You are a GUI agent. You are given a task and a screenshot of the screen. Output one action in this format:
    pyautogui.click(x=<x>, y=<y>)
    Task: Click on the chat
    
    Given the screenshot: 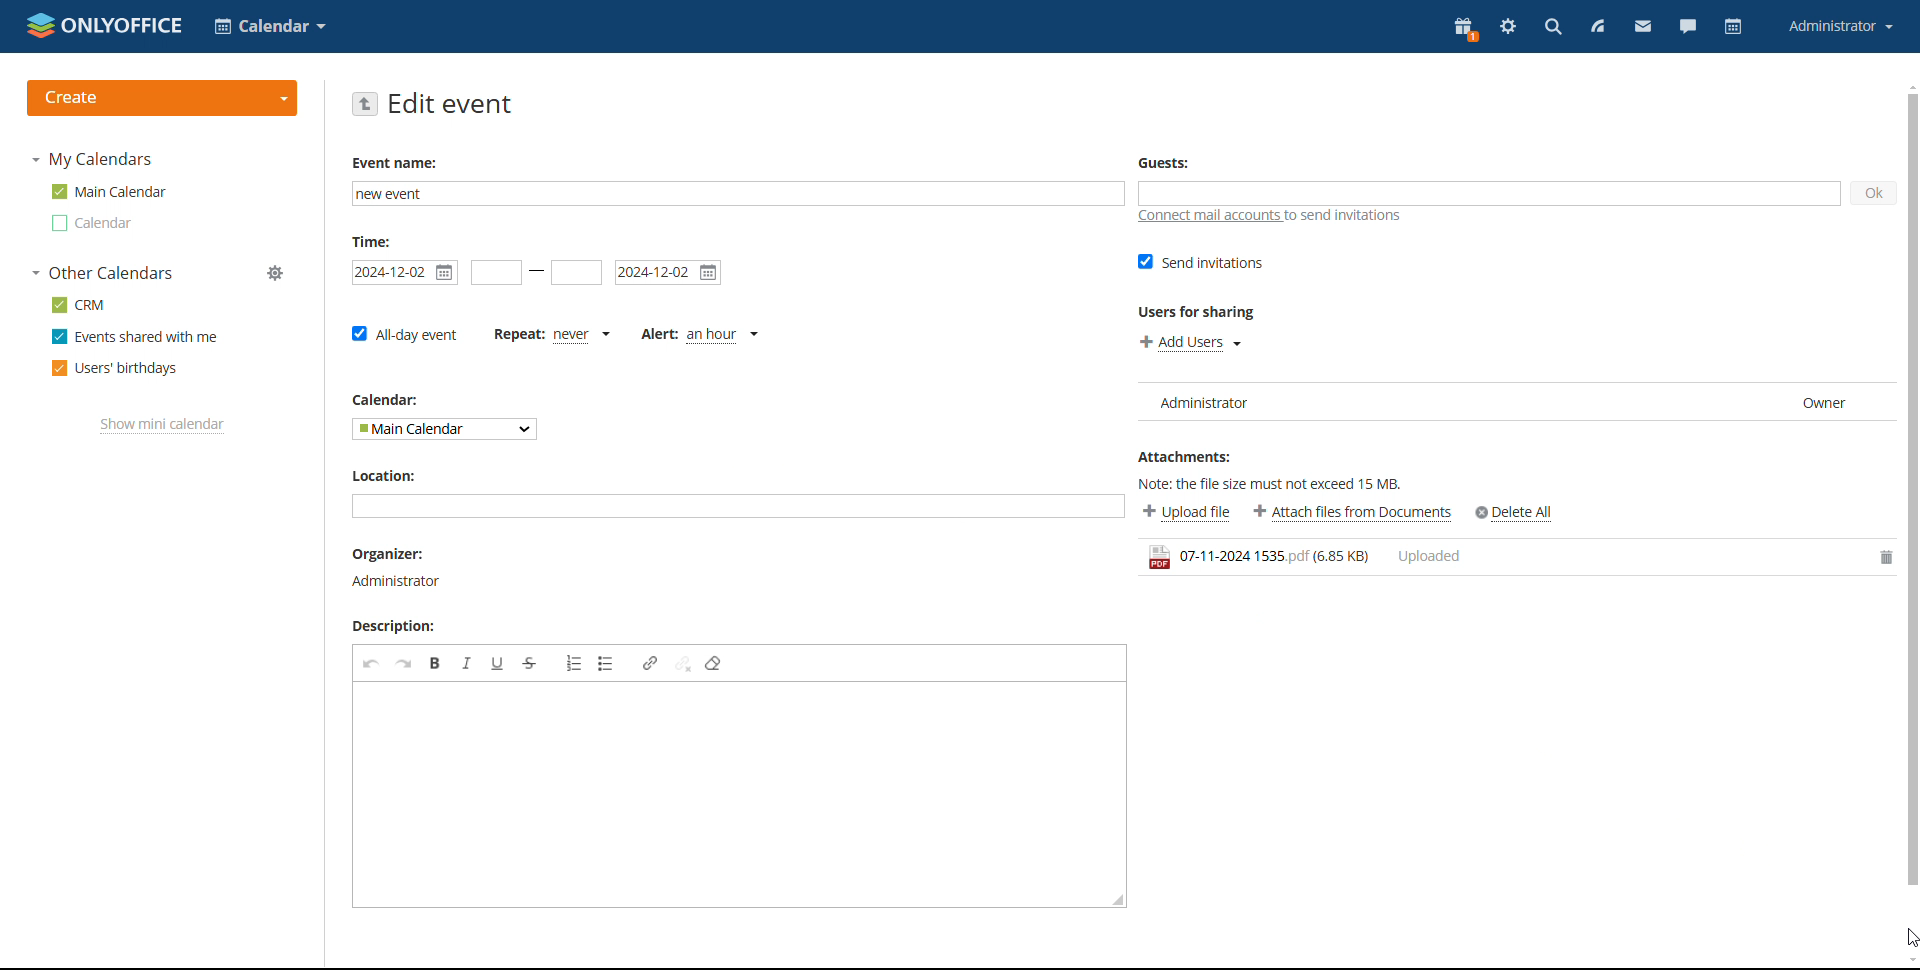 What is the action you would take?
    pyautogui.click(x=1689, y=28)
    